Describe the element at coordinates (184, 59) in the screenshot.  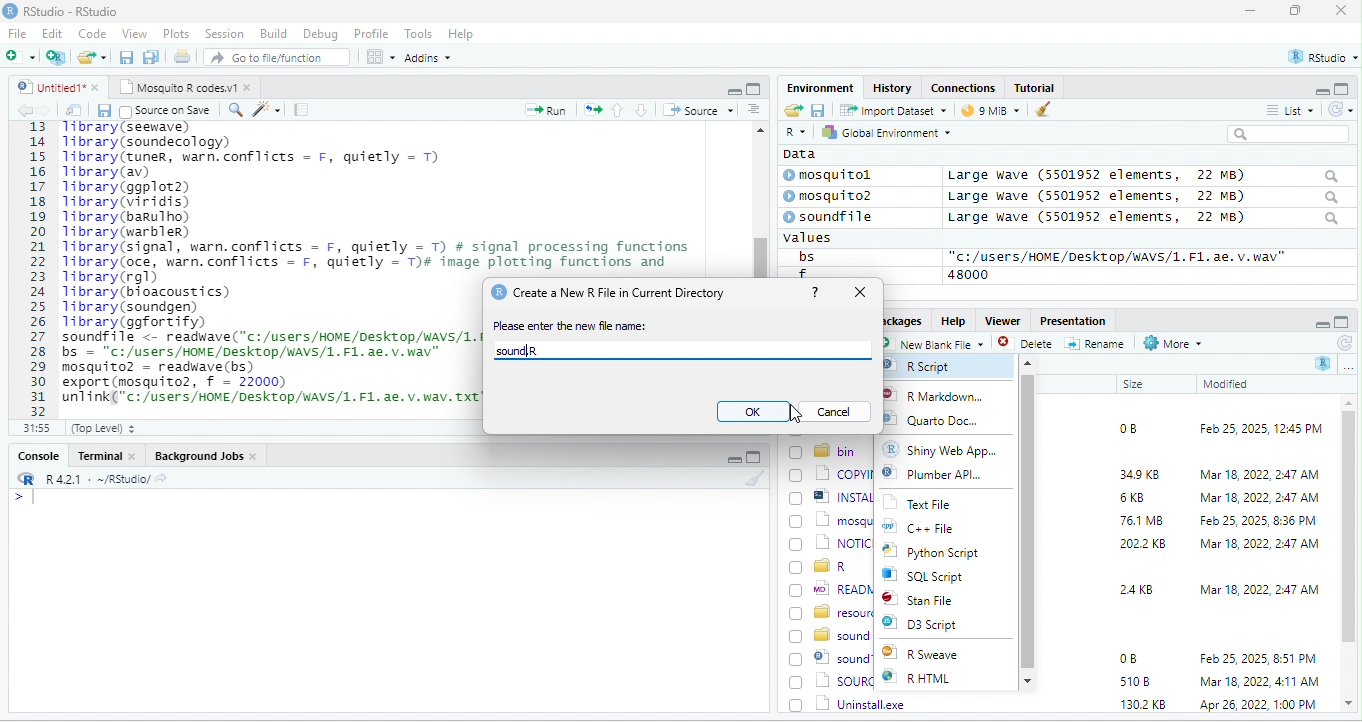
I see `open` at that location.